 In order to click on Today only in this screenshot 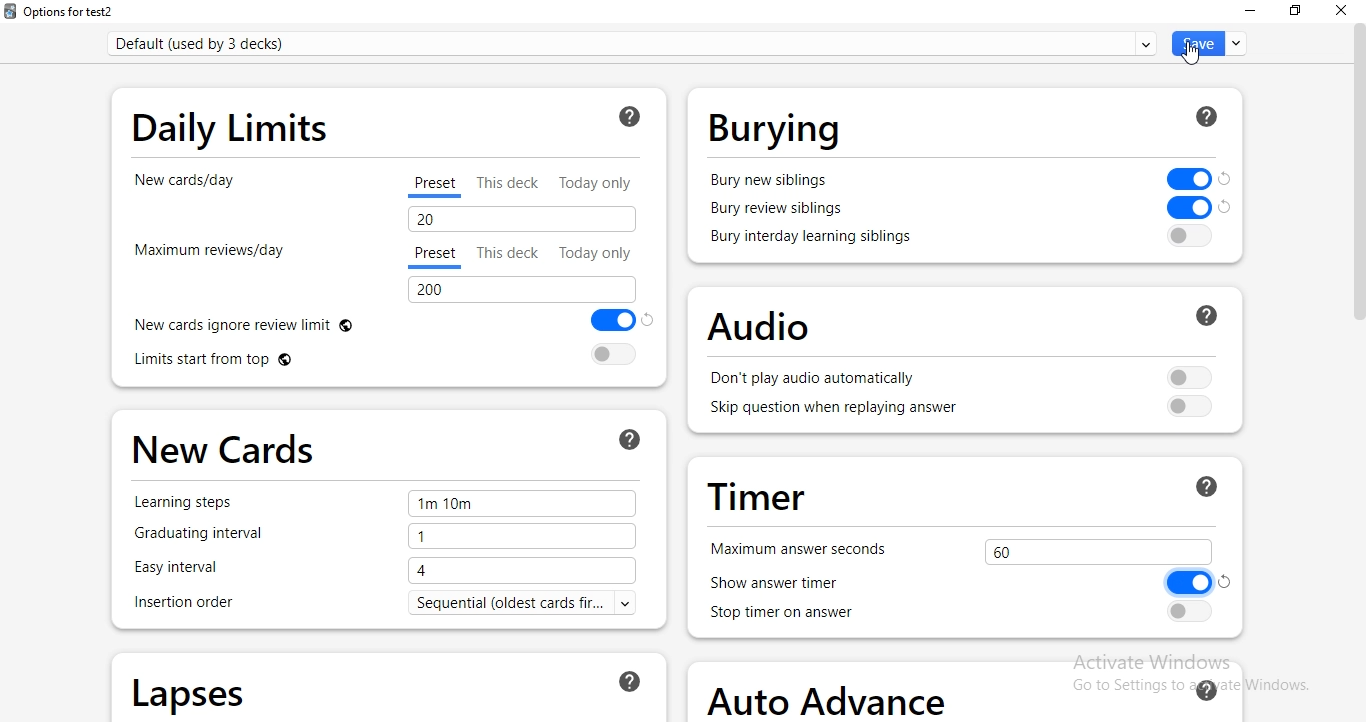, I will do `click(599, 252)`.